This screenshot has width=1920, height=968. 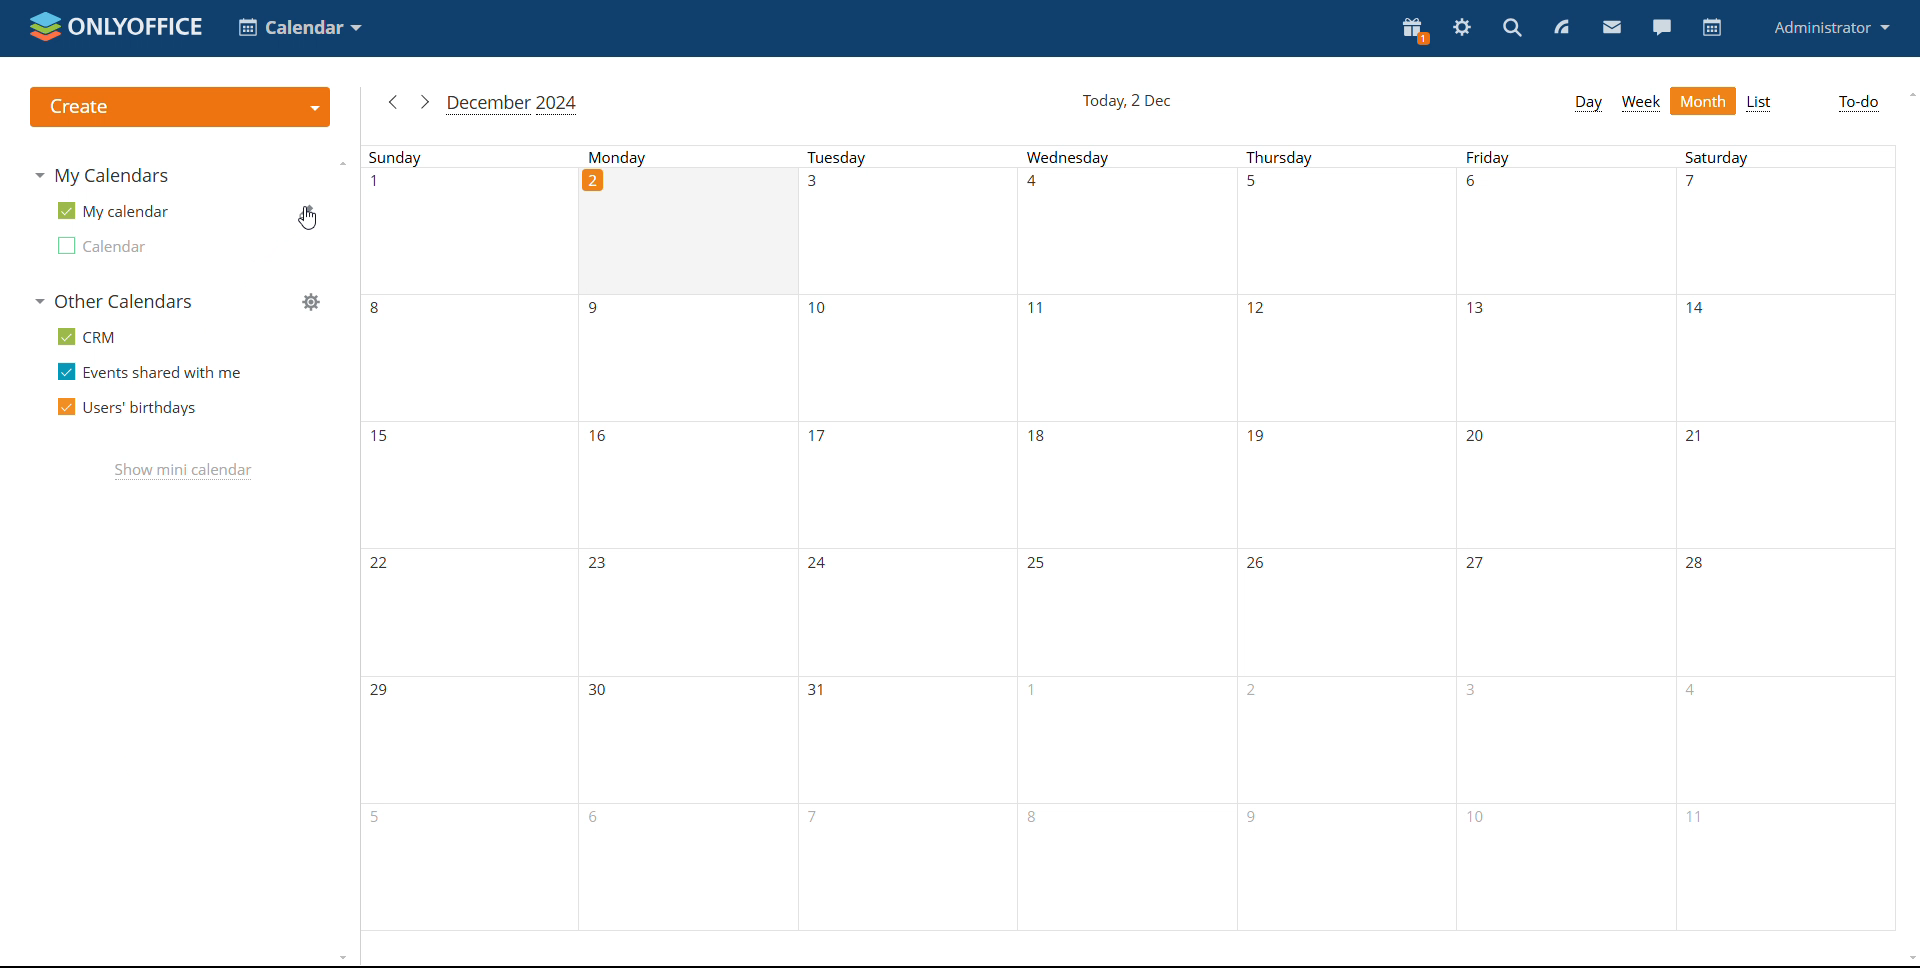 What do you see at coordinates (1702, 100) in the screenshot?
I see `month view` at bounding box center [1702, 100].